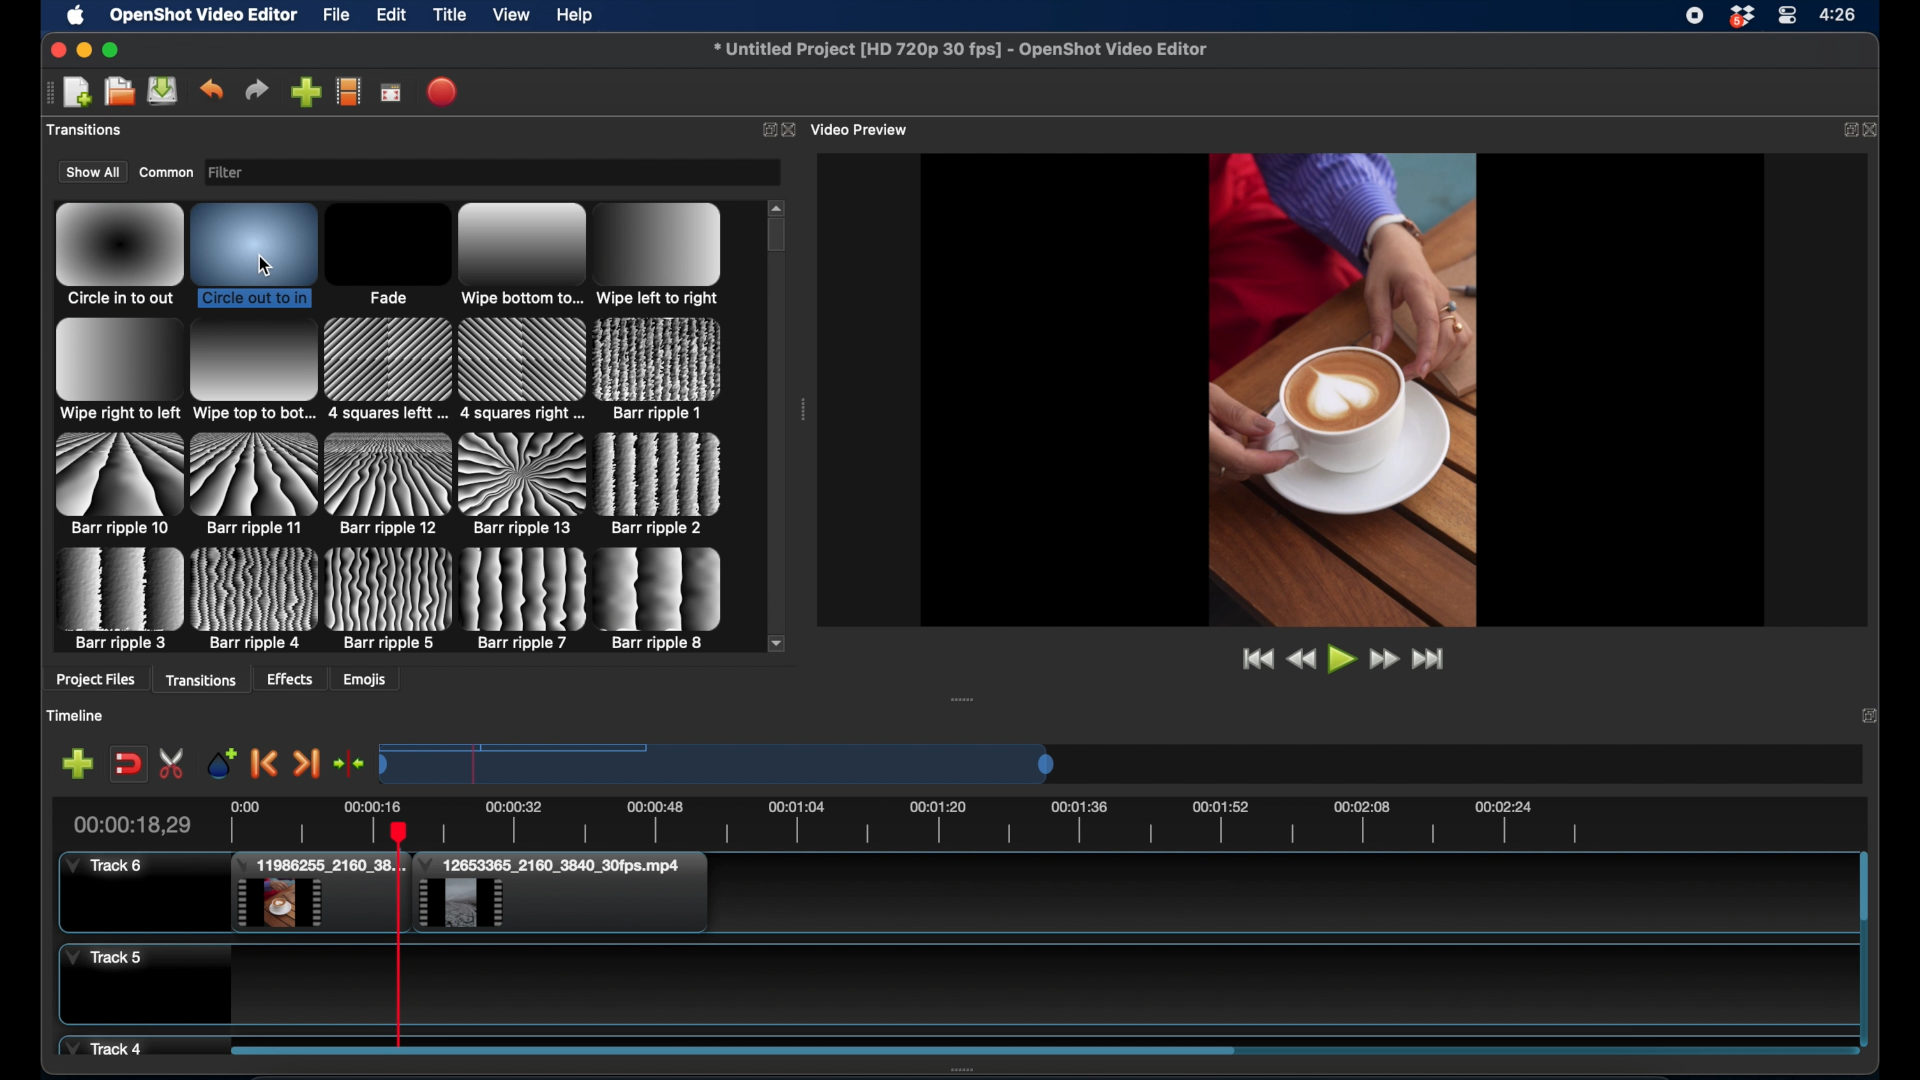  What do you see at coordinates (119, 599) in the screenshot?
I see `transition` at bounding box center [119, 599].